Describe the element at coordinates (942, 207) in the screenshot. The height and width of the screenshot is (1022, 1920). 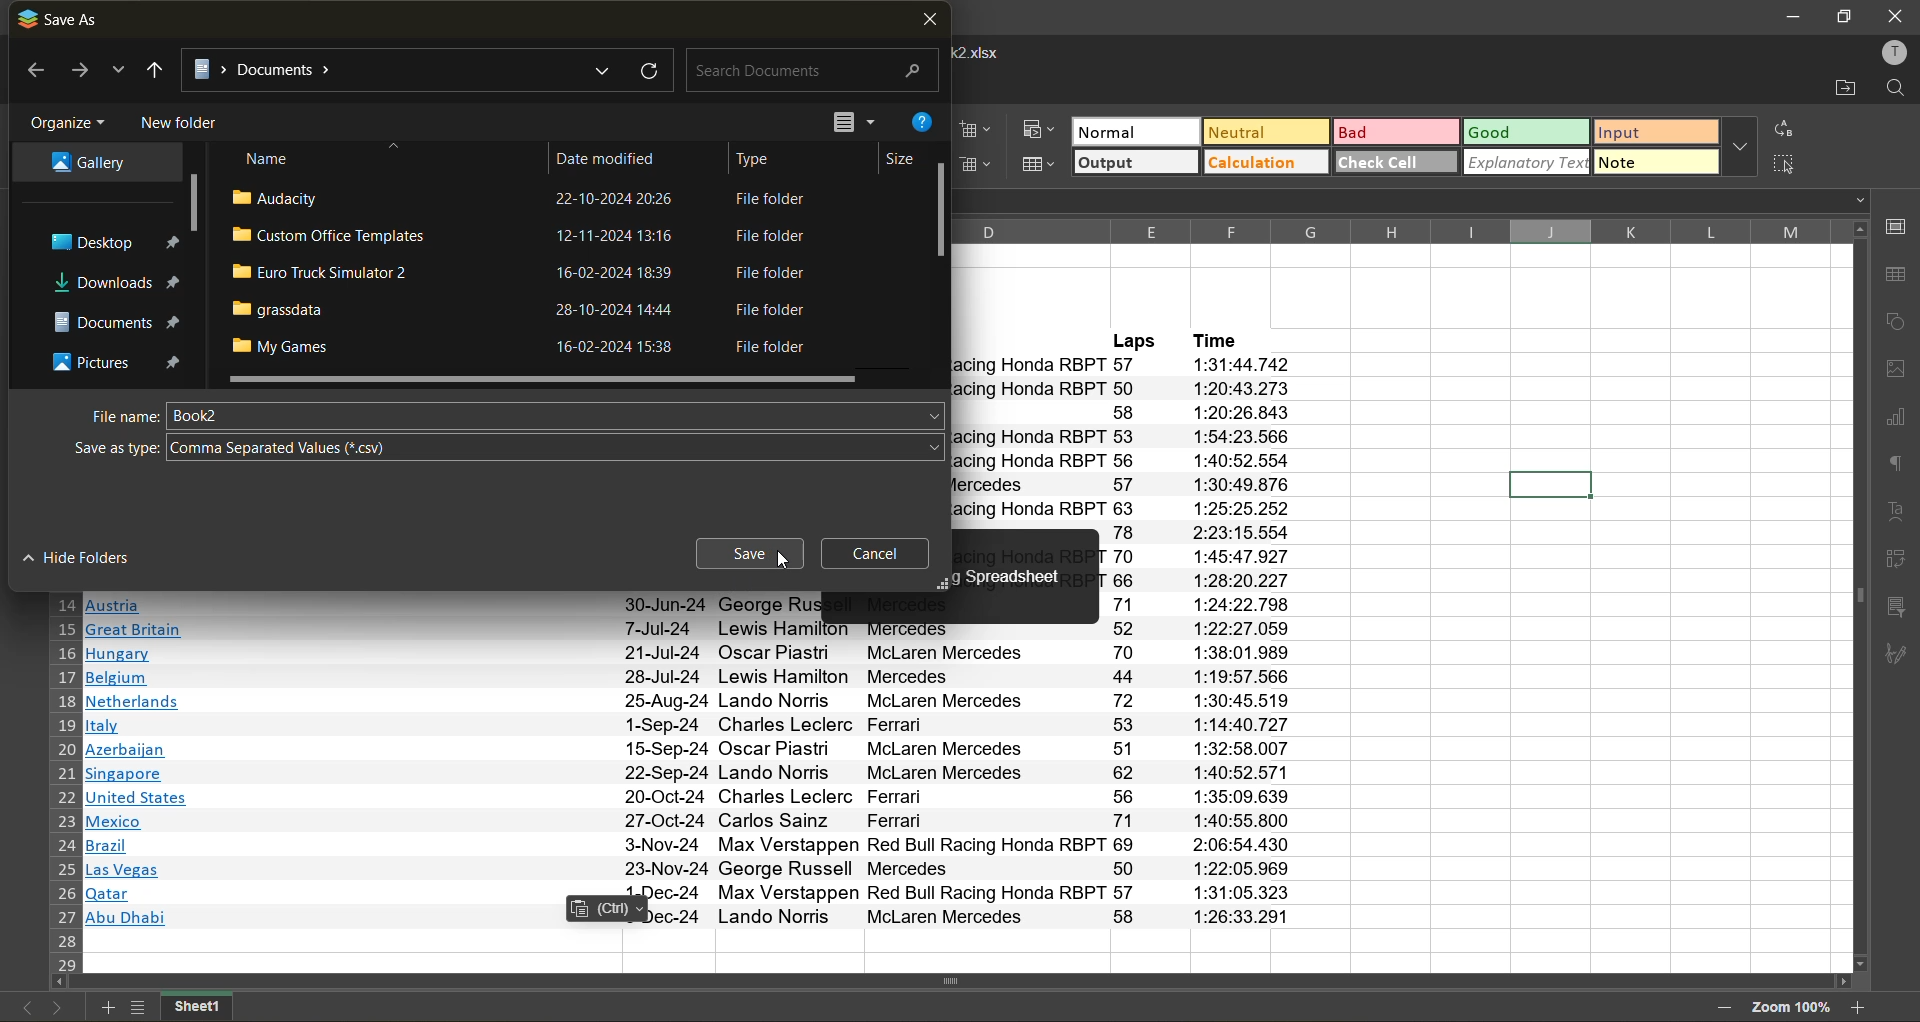
I see `vertical scroll bar` at that location.